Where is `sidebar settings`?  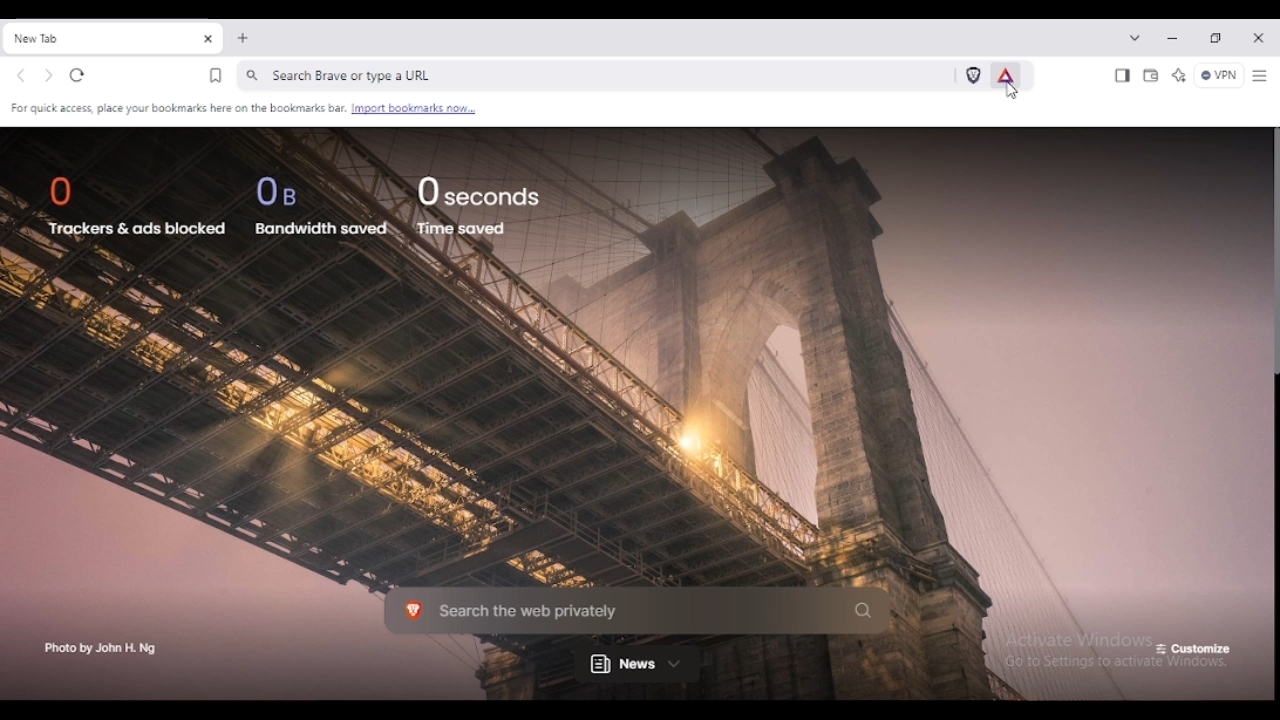
sidebar settings is located at coordinates (1260, 77).